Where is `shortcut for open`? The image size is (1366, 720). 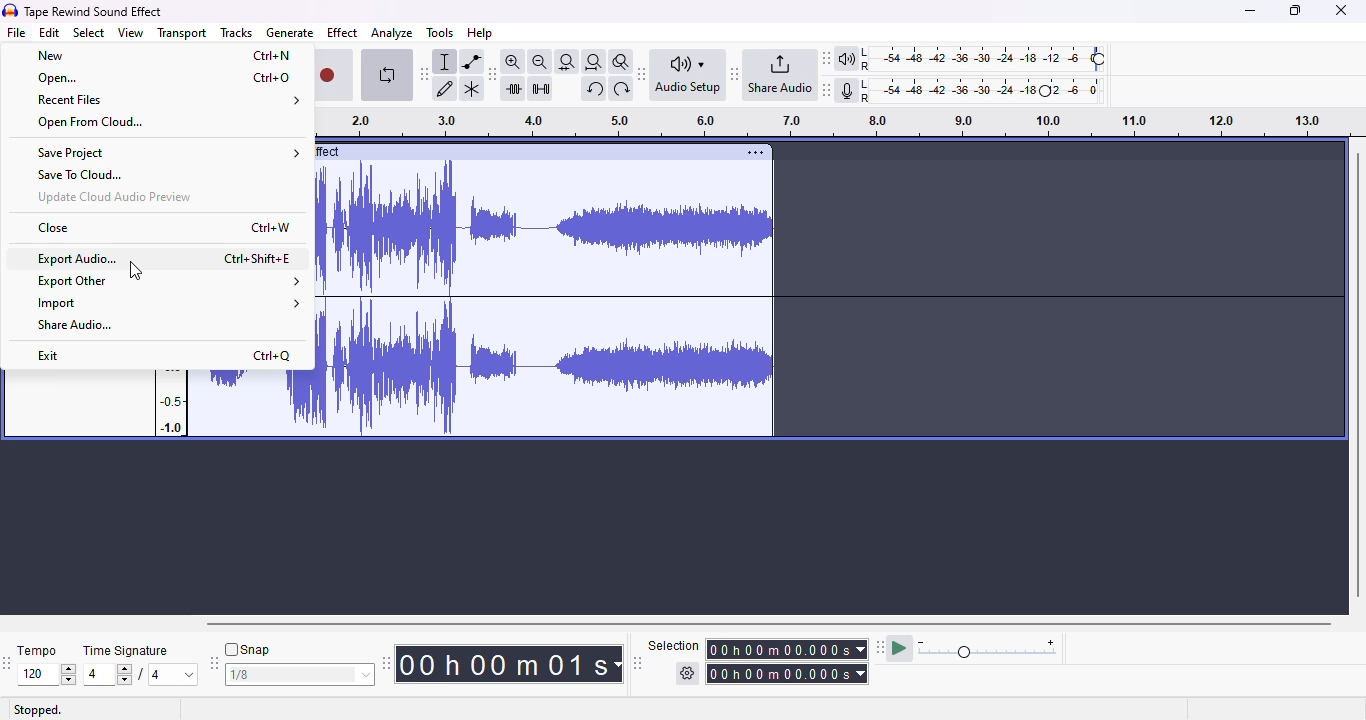 shortcut for open is located at coordinates (272, 78).